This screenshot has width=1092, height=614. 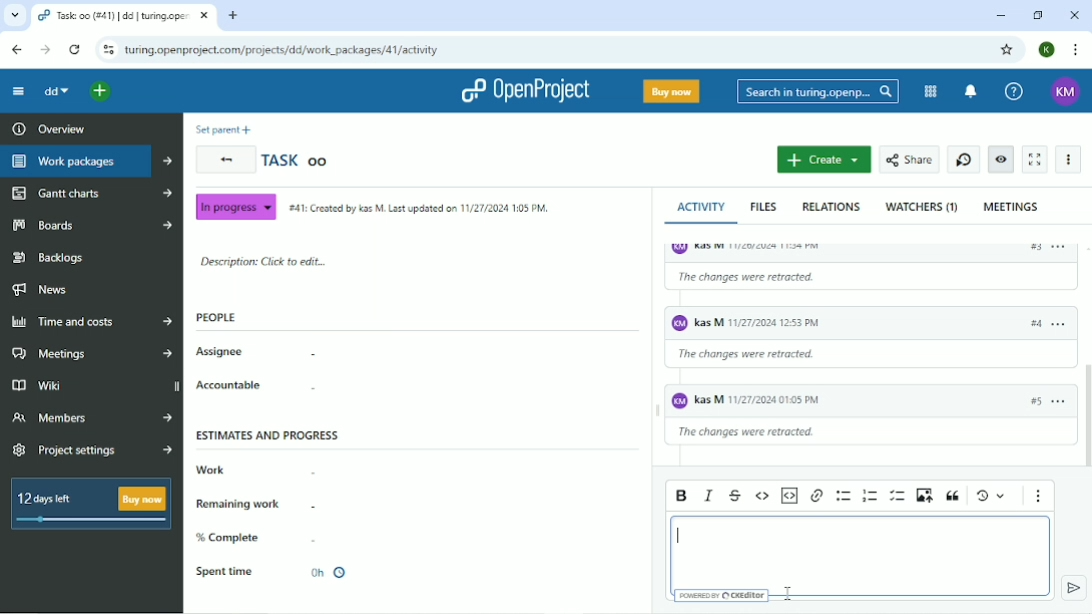 I want to click on Members, so click(x=92, y=416).